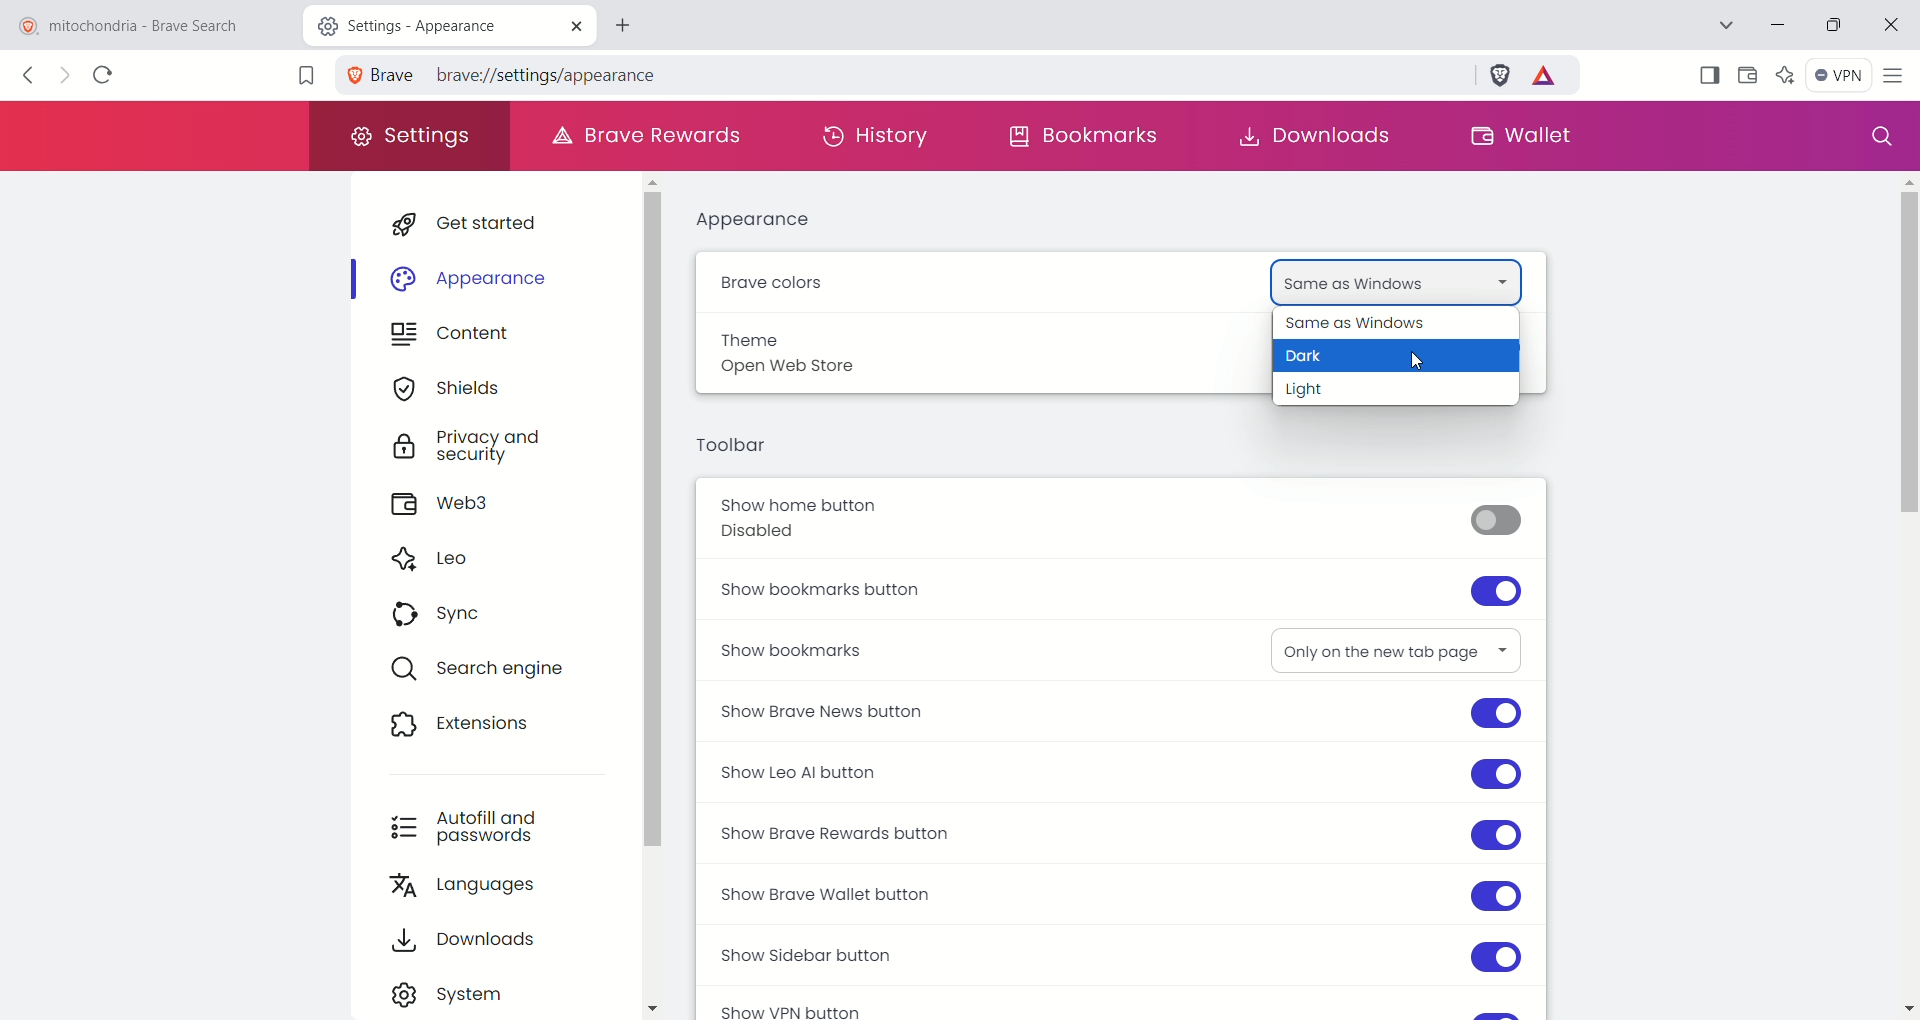 This screenshot has height=1020, width=1920. Describe the element at coordinates (469, 724) in the screenshot. I see `extensions` at that location.